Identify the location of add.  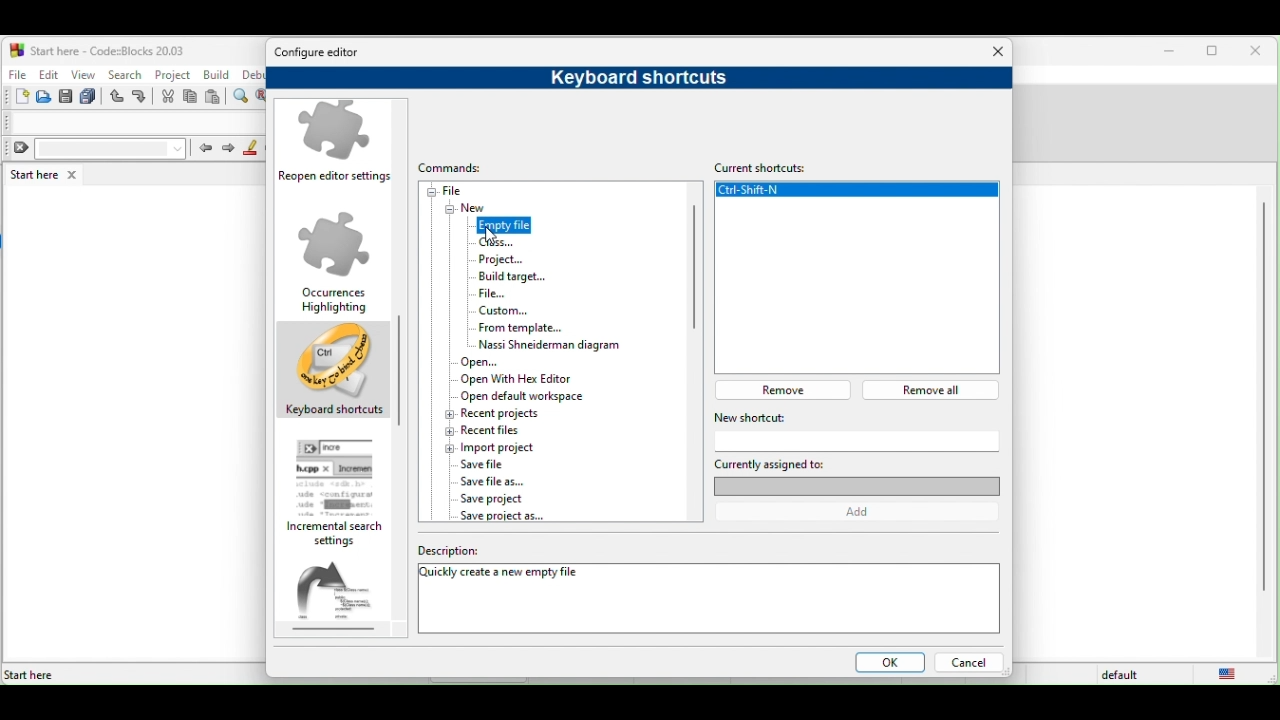
(864, 512).